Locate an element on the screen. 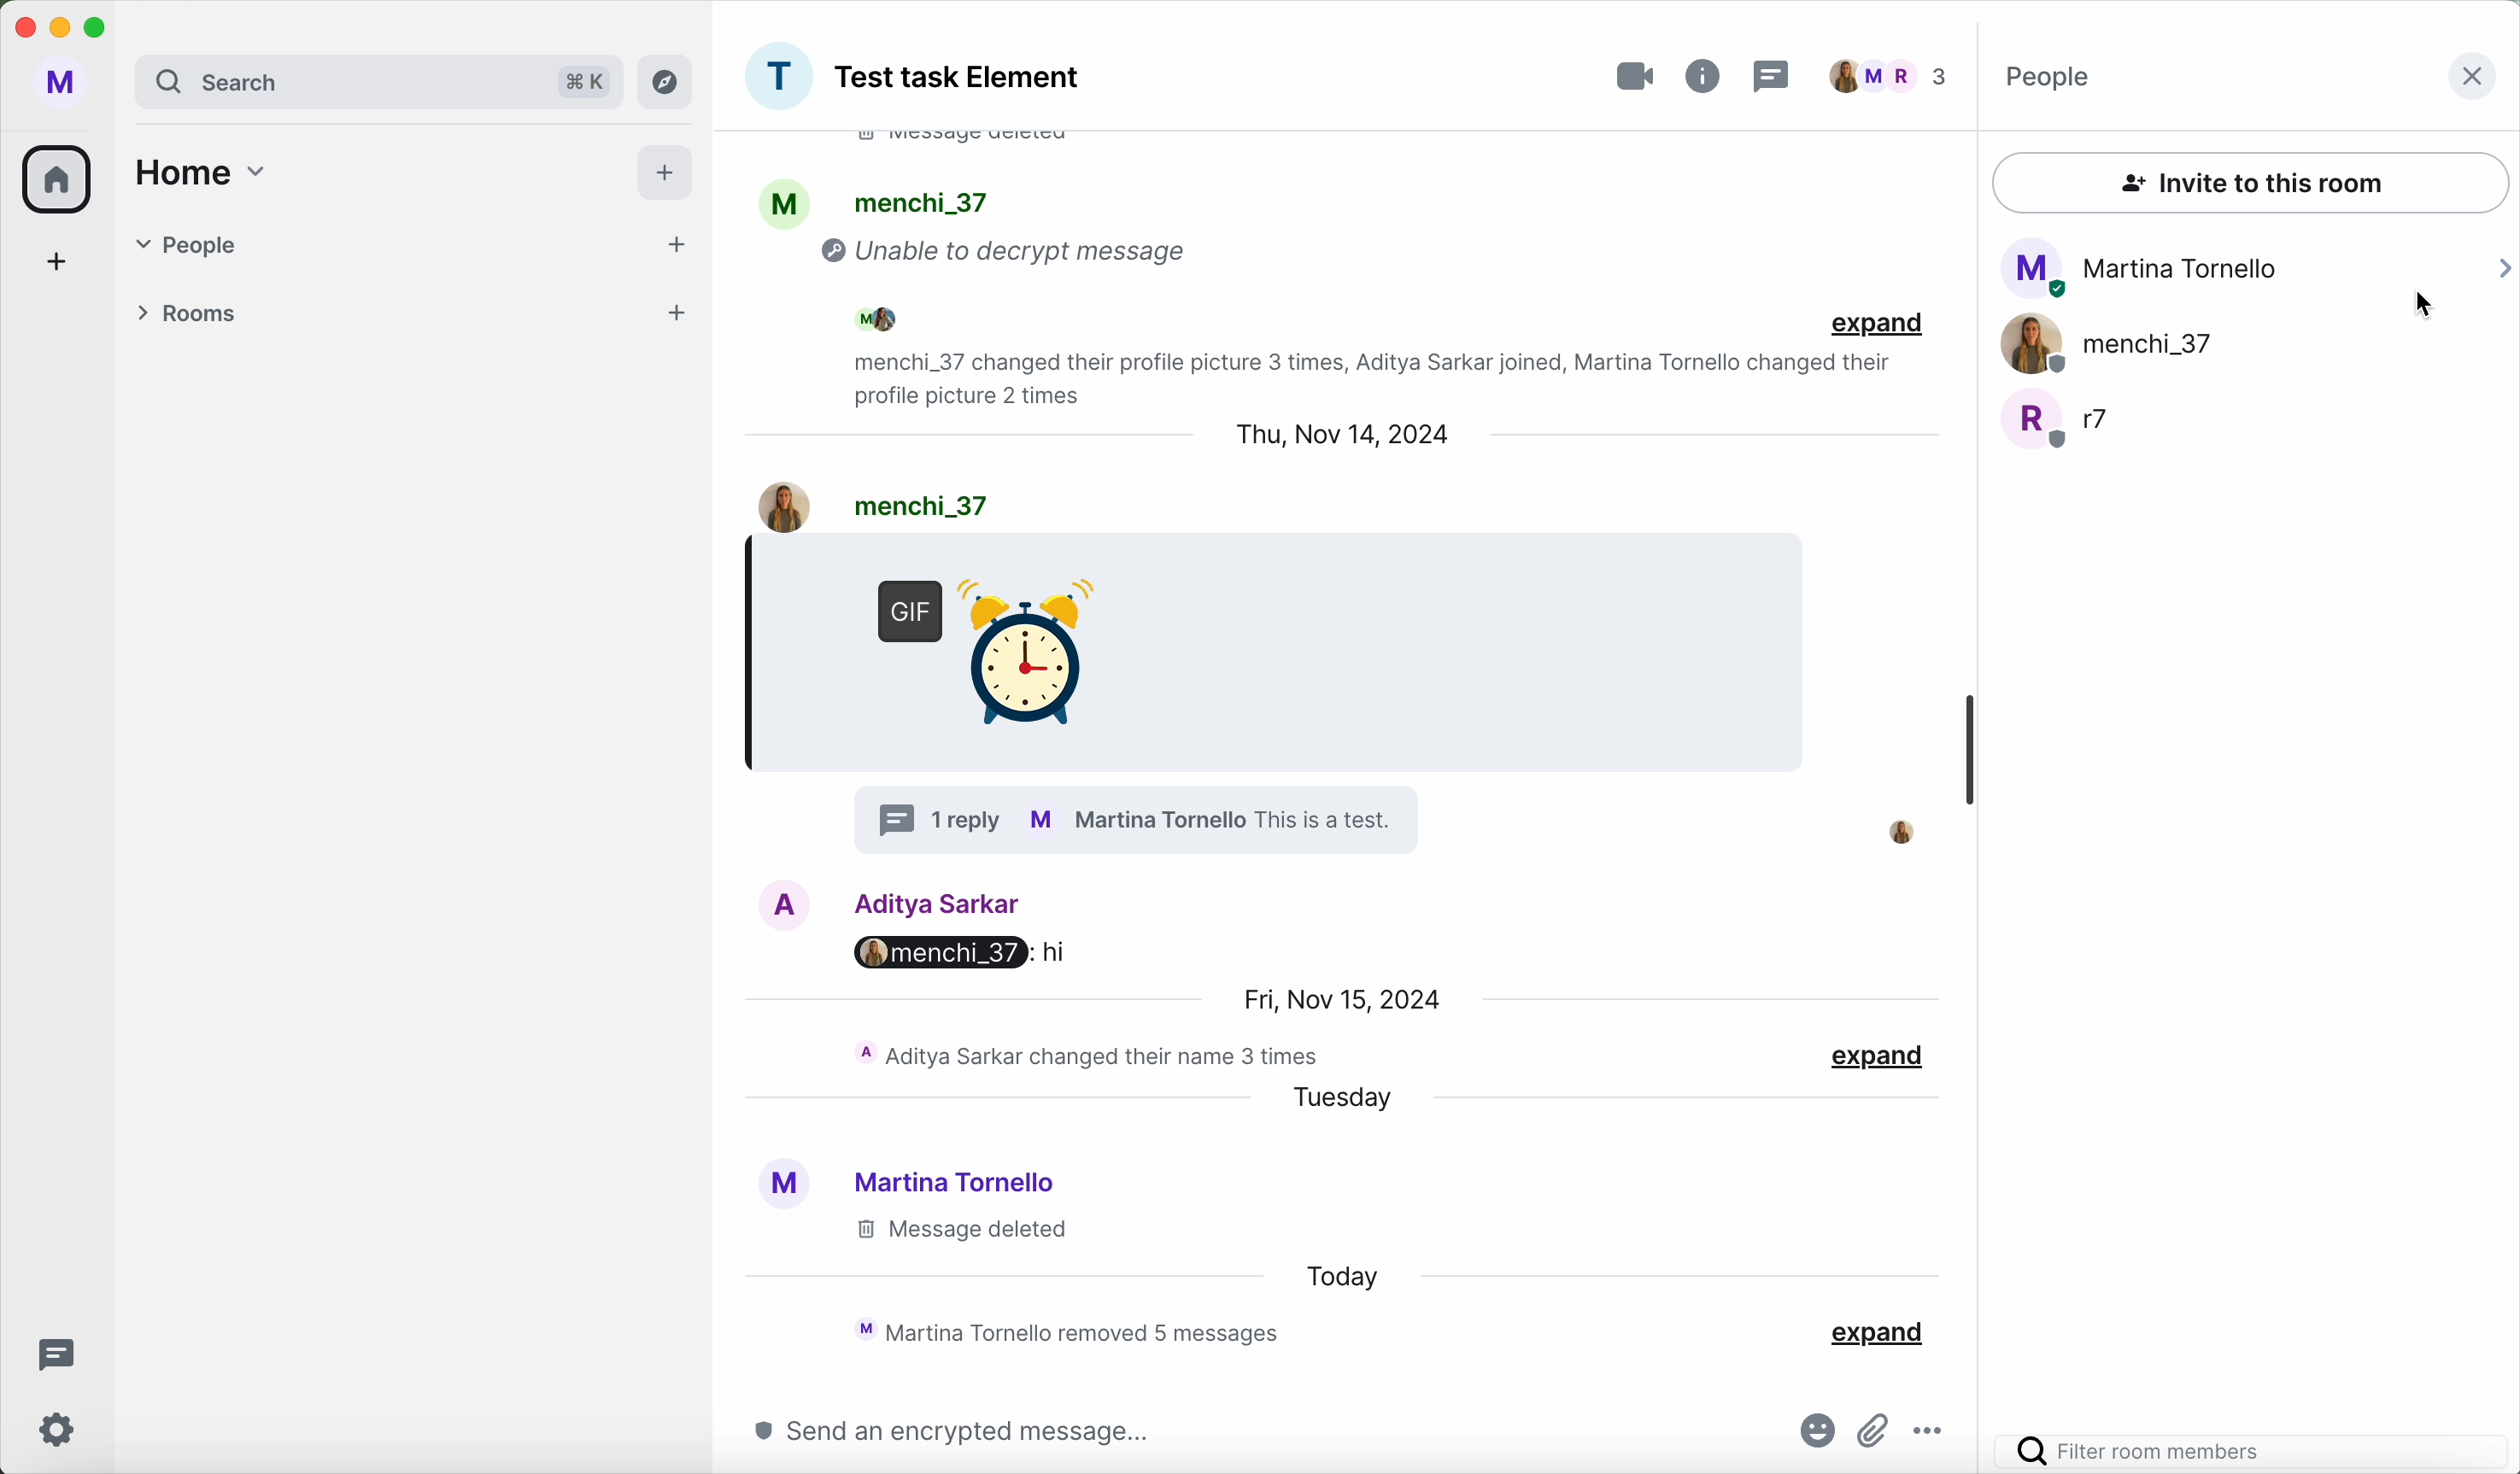 This screenshot has width=2520, height=1474. Martina user is located at coordinates (959, 1181).